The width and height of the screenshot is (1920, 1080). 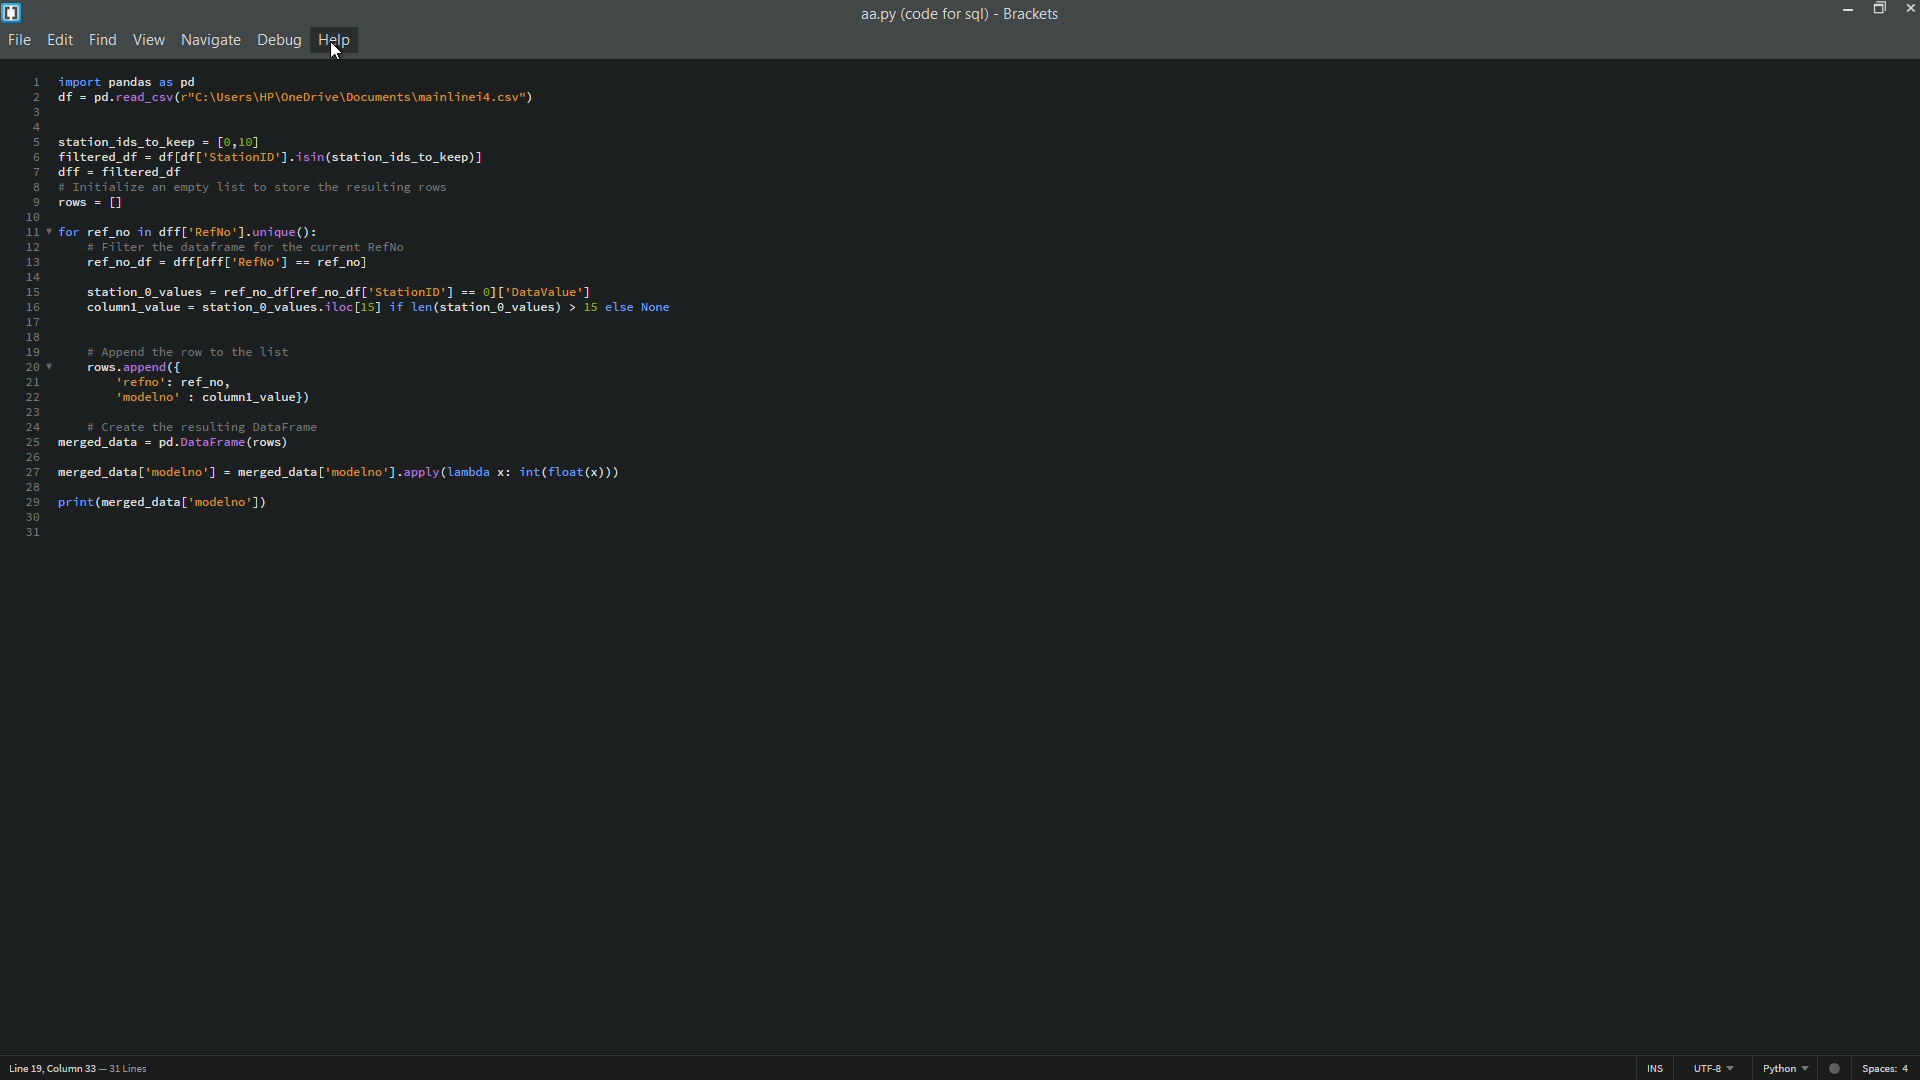 I want to click on code, so click(x=364, y=295).